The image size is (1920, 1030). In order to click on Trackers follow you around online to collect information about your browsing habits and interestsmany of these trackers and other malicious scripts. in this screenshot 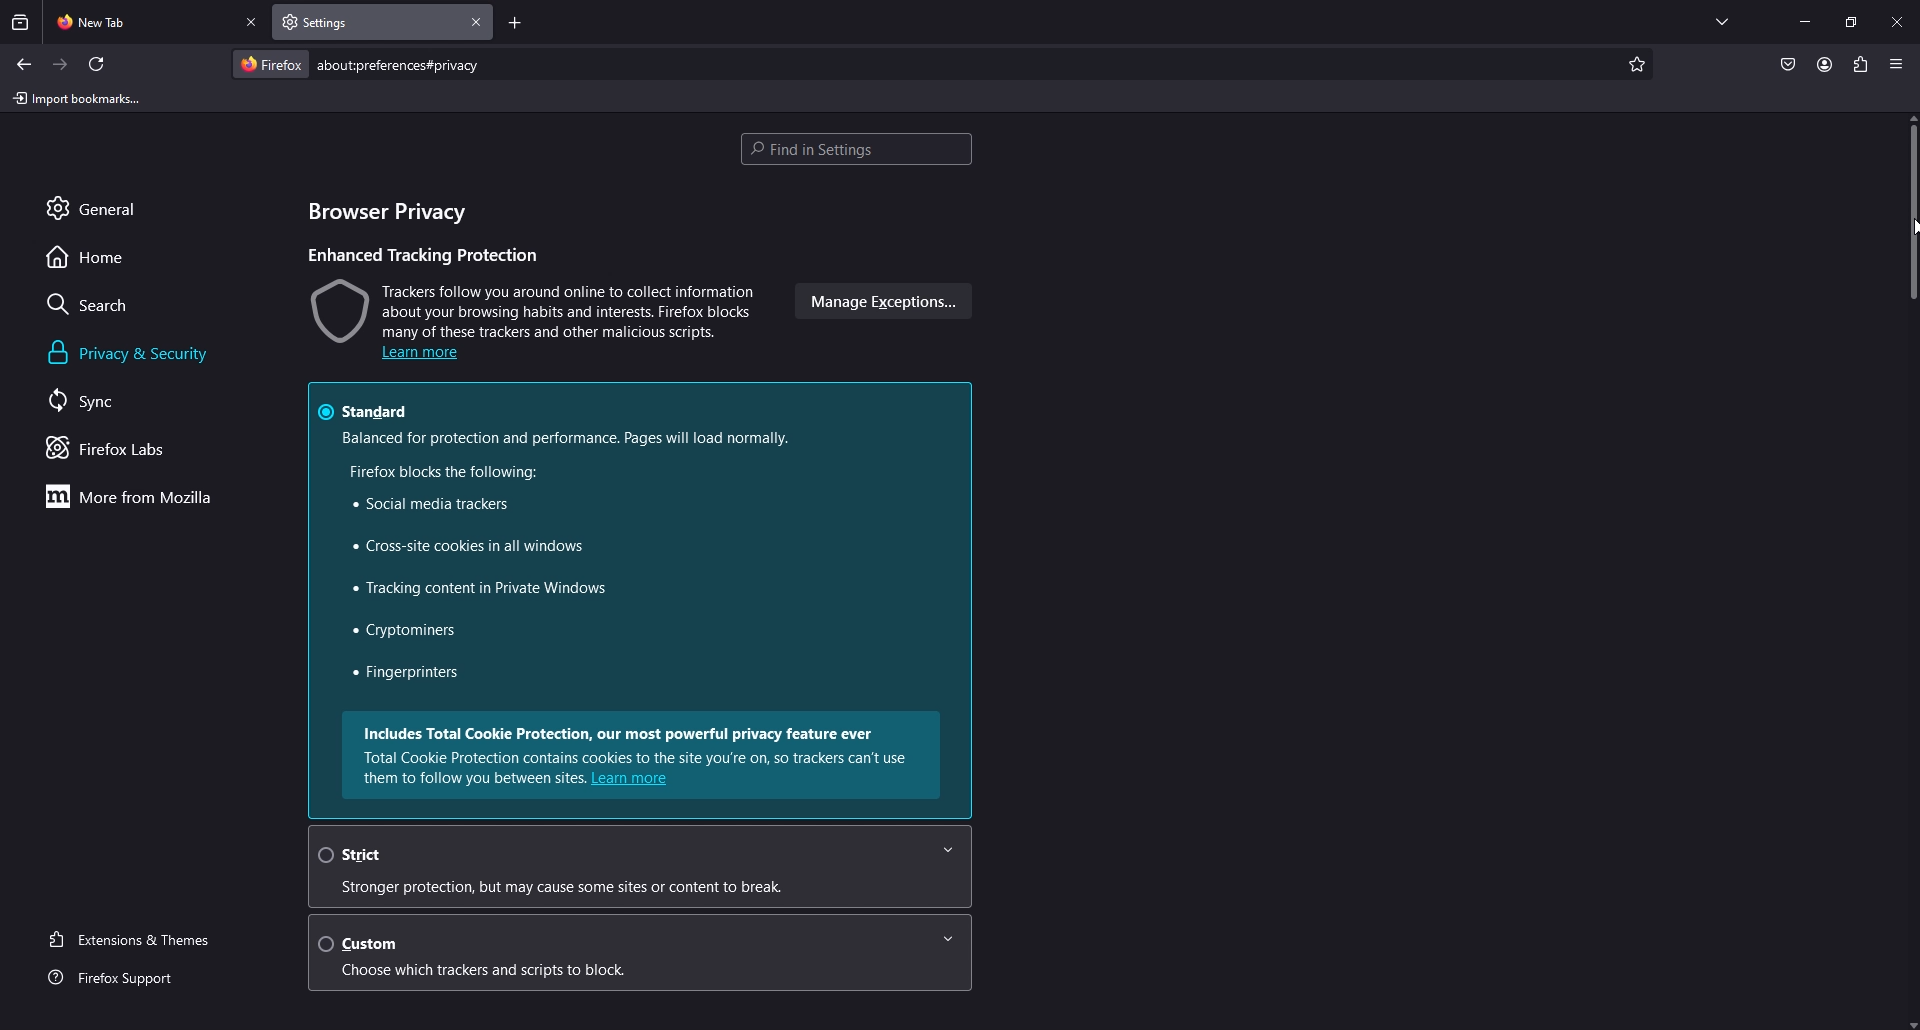, I will do `click(569, 309)`.